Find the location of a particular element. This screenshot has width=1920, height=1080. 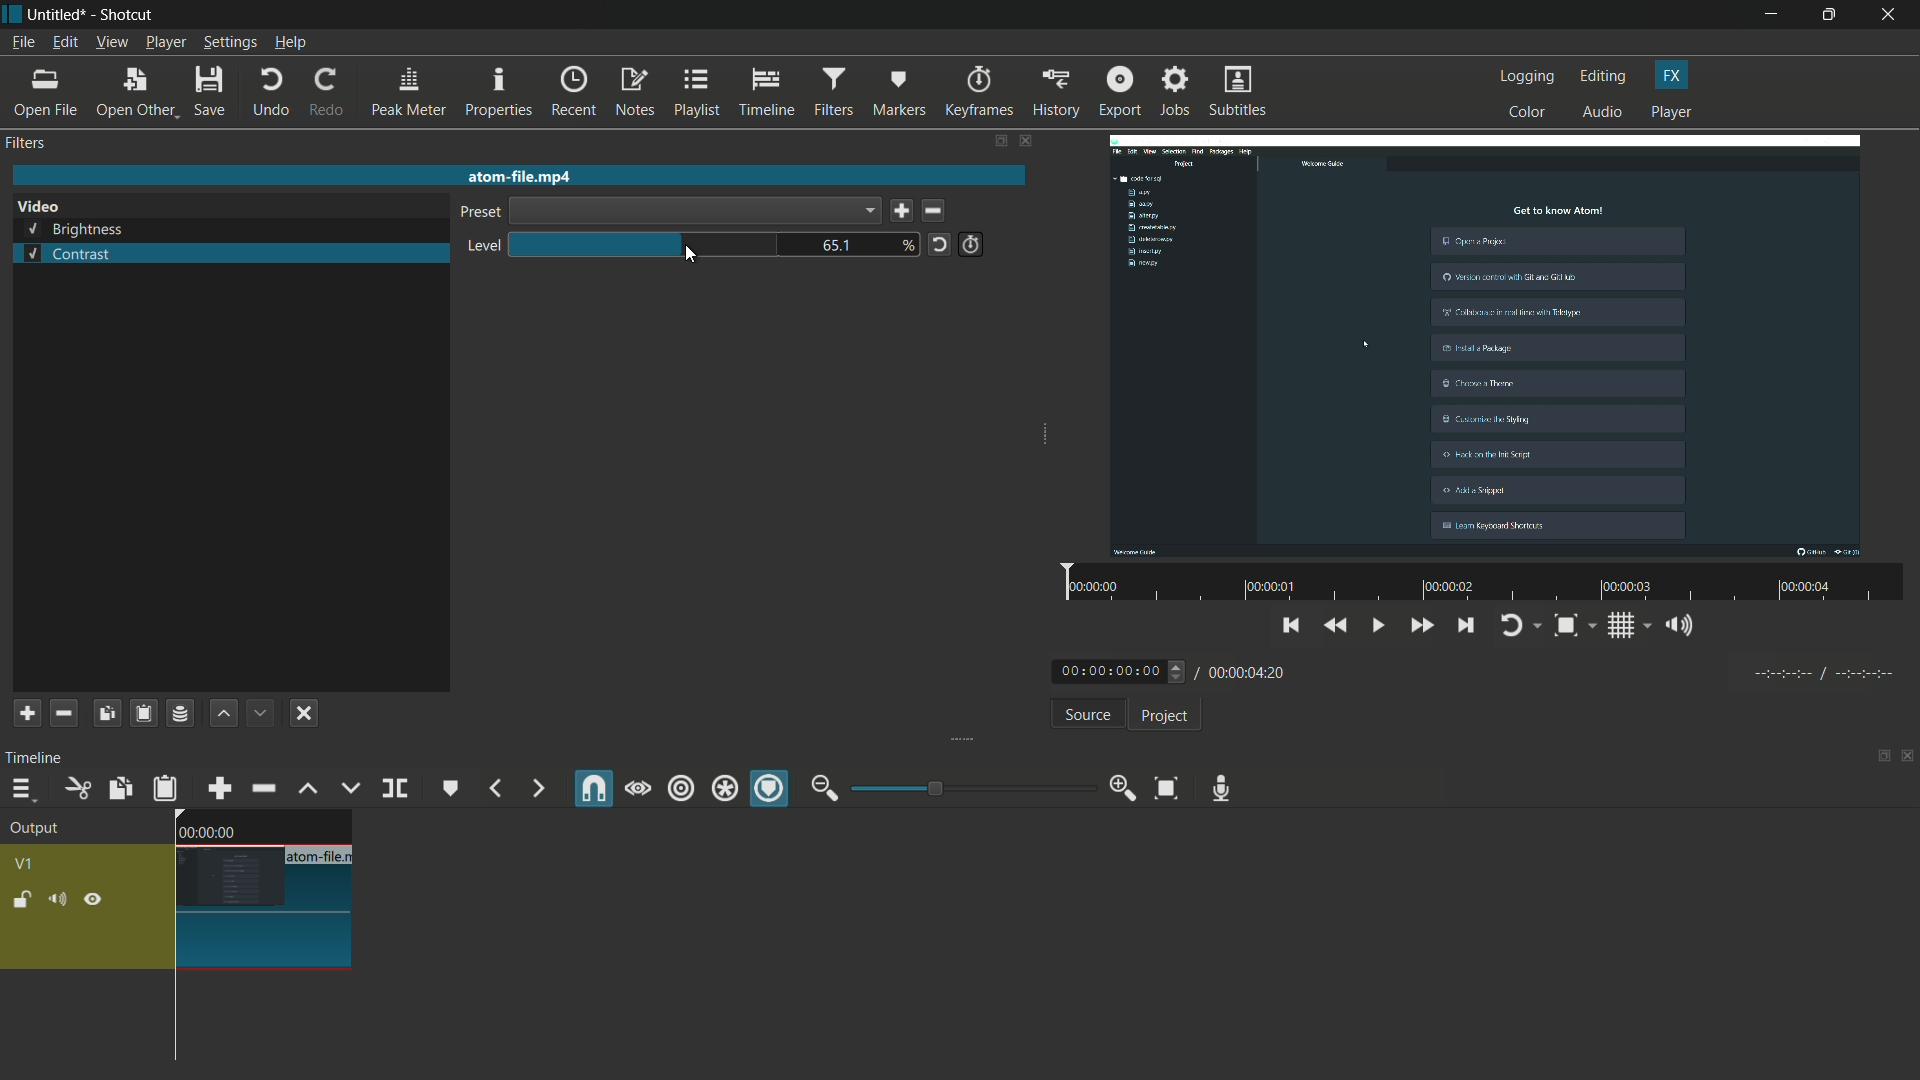

scrub while dragging is located at coordinates (637, 788).